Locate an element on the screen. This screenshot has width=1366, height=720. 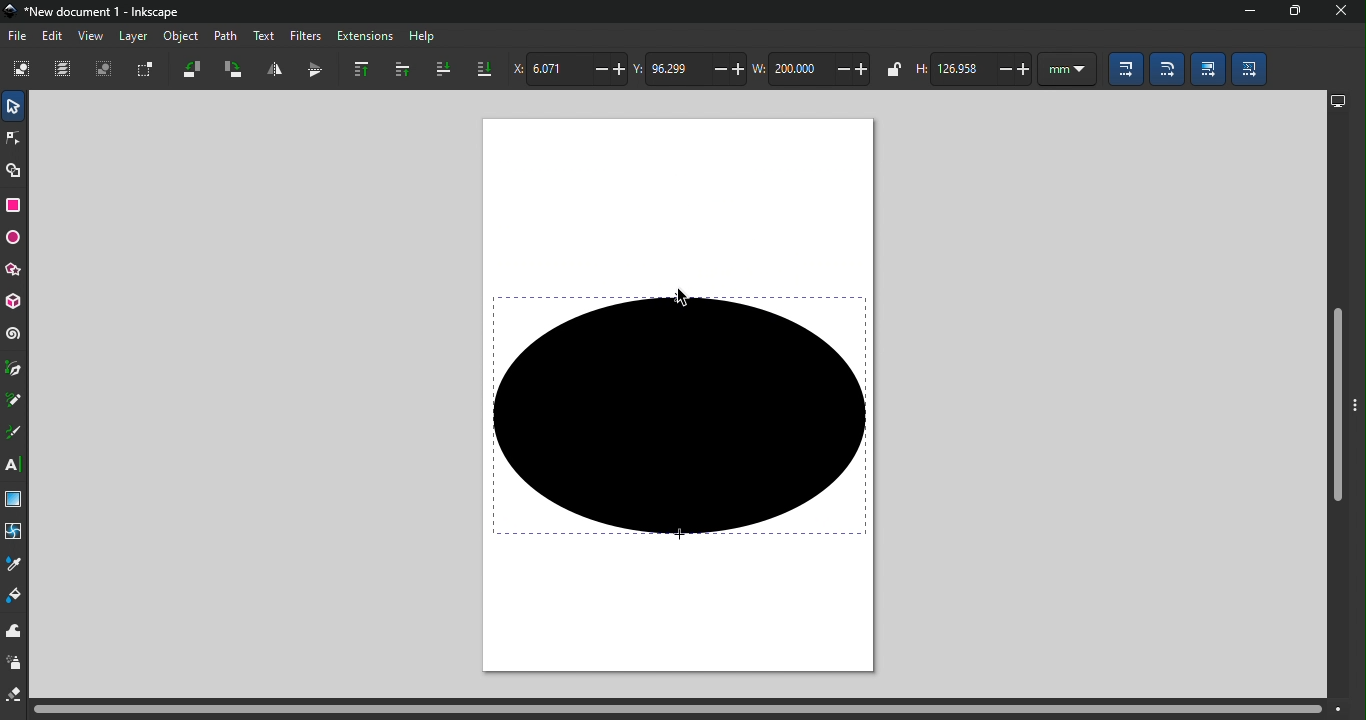
Object flip horizontal is located at coordinates (274, 69).